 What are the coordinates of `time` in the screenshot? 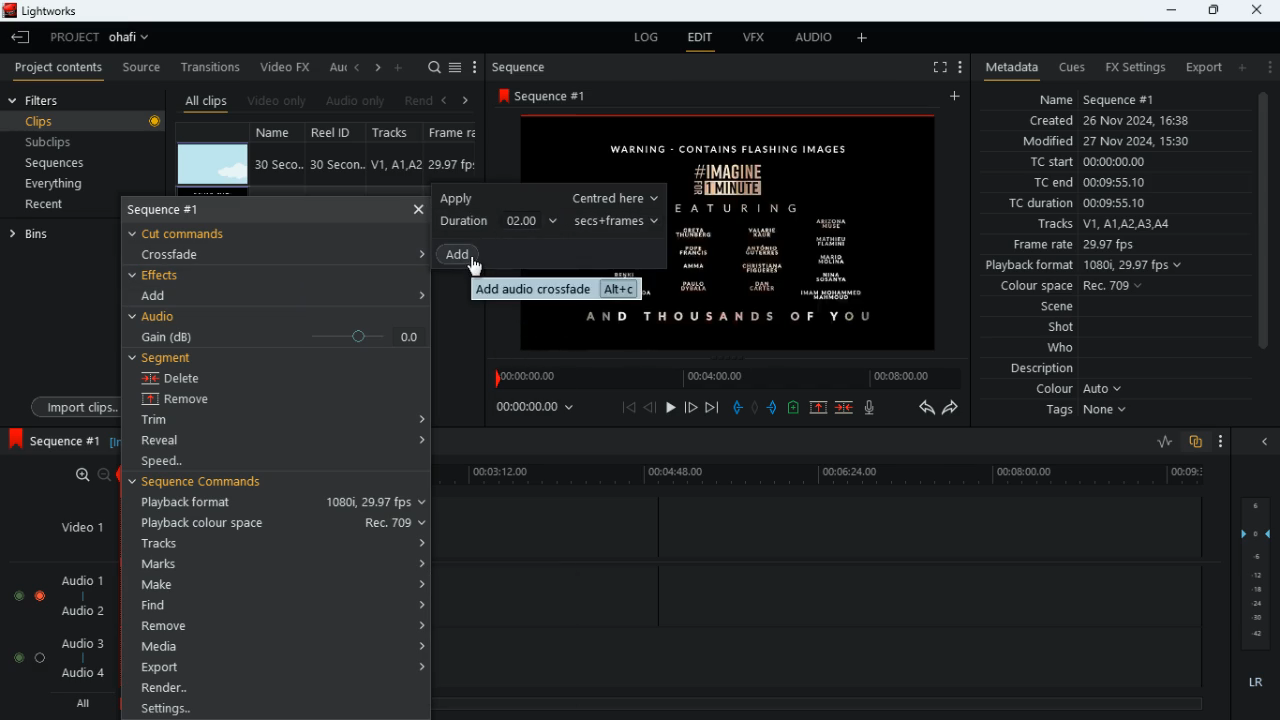 It's located at (544, 406).